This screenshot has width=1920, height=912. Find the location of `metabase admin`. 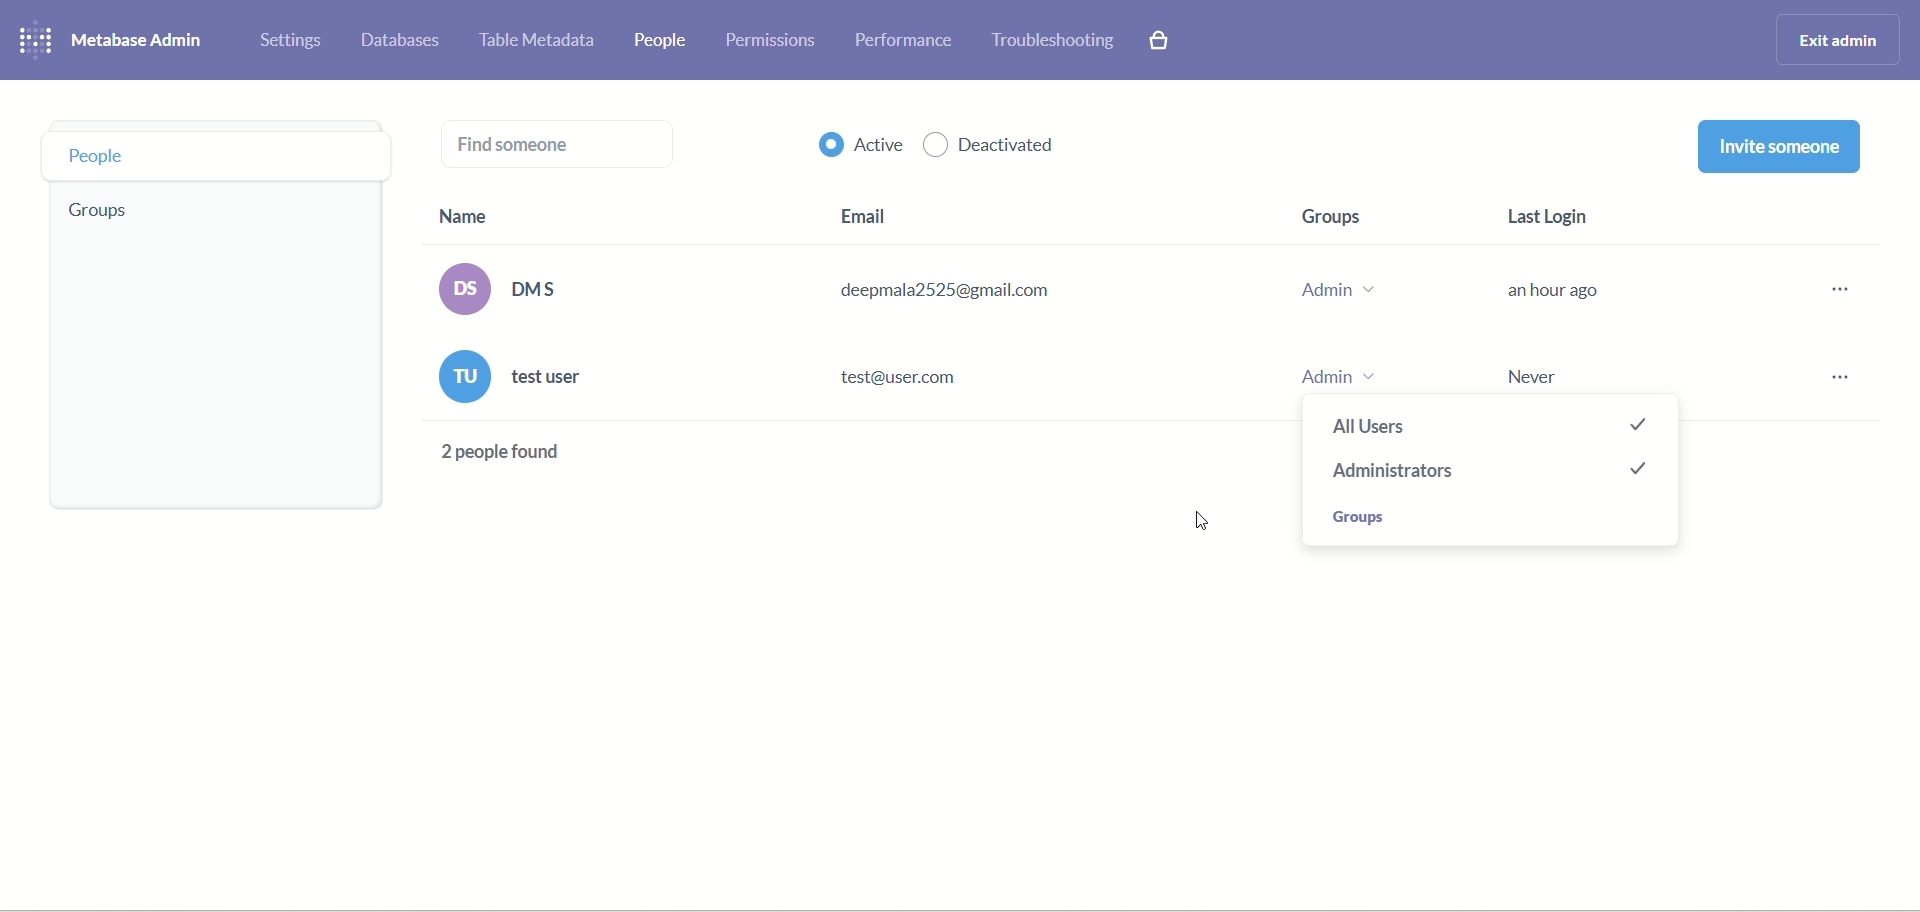

metabase admin is located at coordinates (137, 39).